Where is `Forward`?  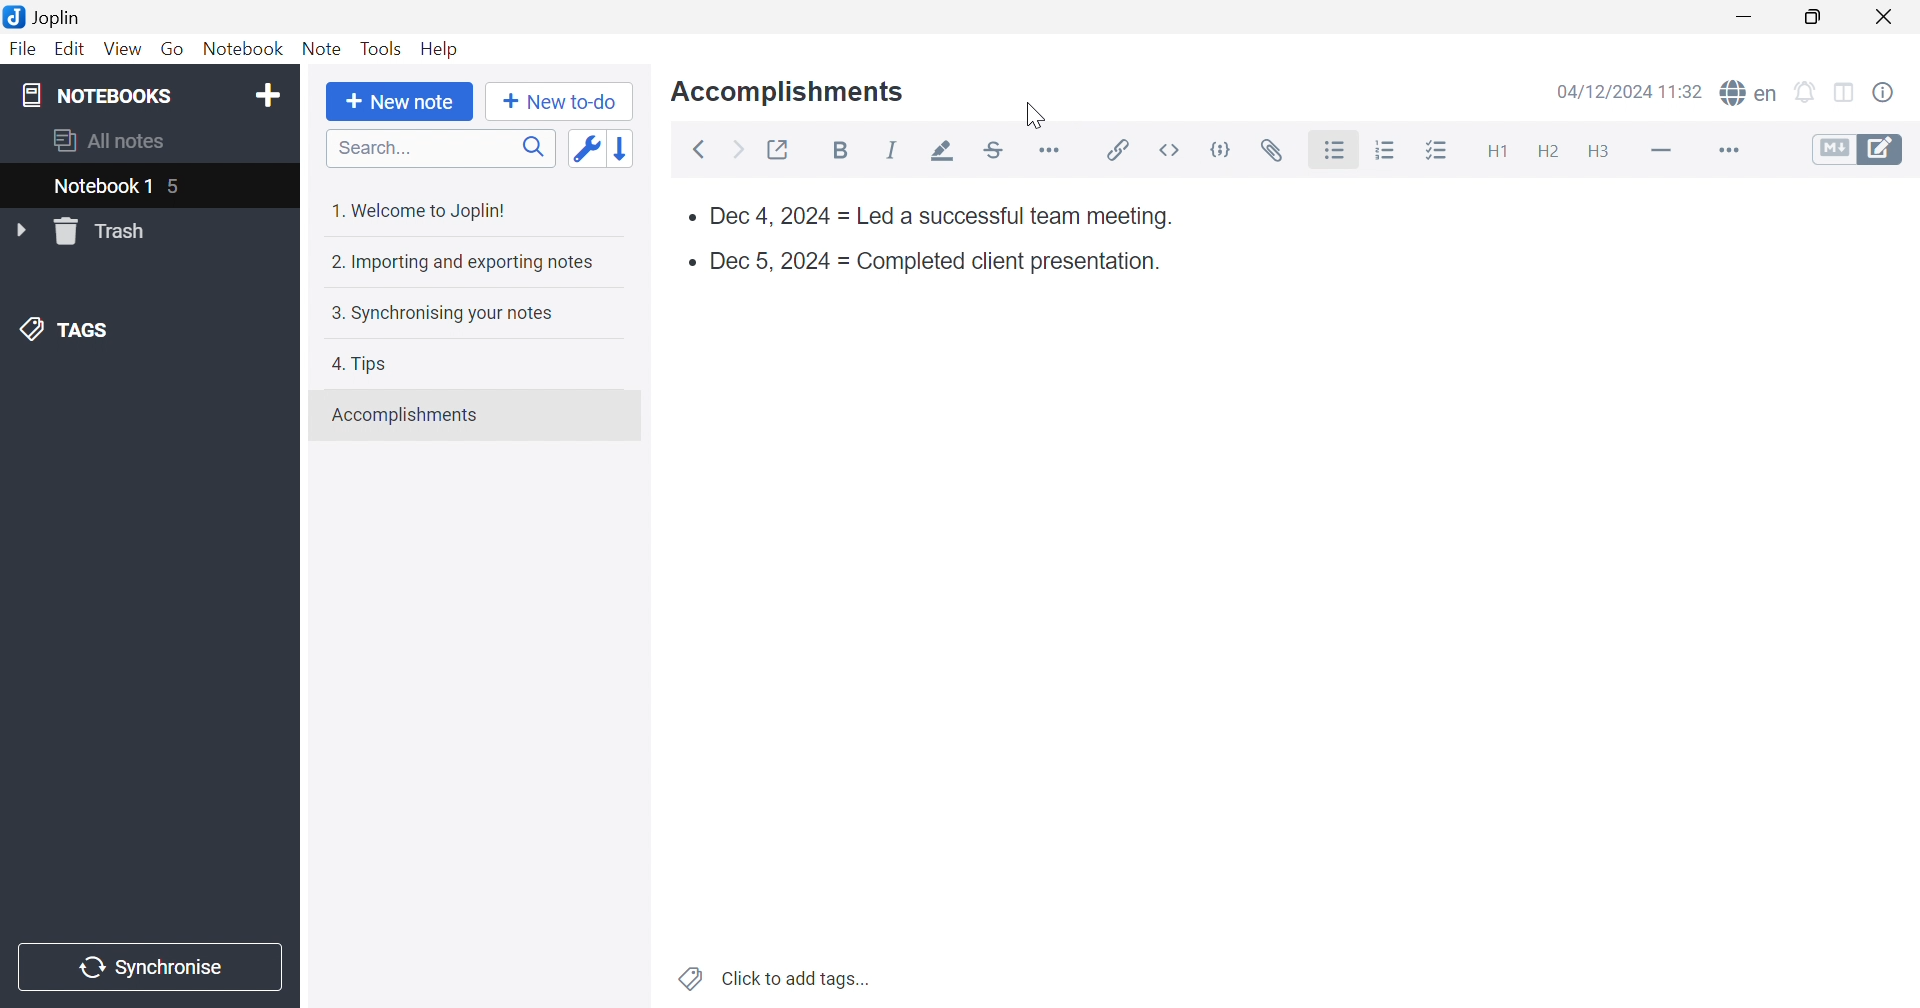
Forward is located at coordinates (737, 148).